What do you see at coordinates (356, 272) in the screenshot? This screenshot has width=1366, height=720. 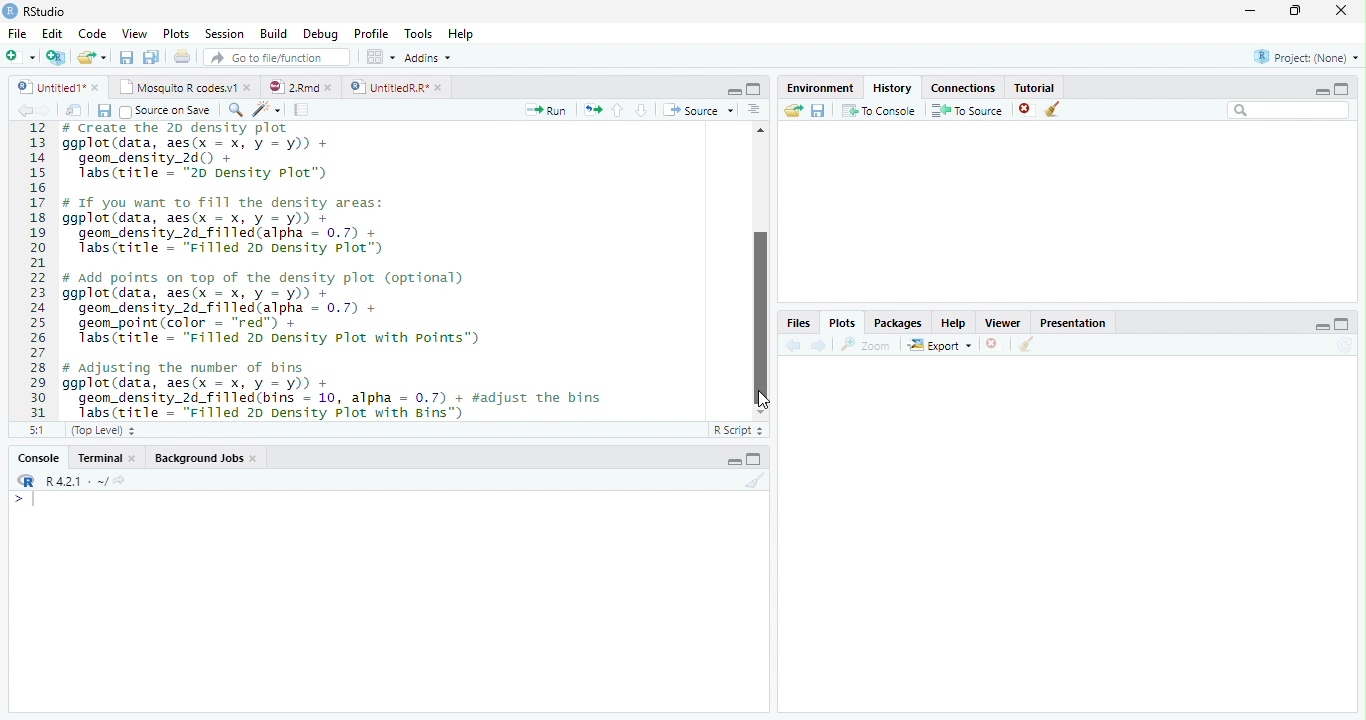 I see `12 # Create the ZD density plot
13 ggplot(data, aes(x = x, y = y)) +

14 geom_density_2d() +

15 Tabs(ritle - "20 Density Plot”)

16

17 # If you want to ill the density areas:

18 ggplot(data, aes(x = x, y = y)) +

19 geom_density_2d_filled(alpha = 0.7) +

20 Tabs(title = "Filled 20 Density Plot”)

21

22 # add points on top of the density plot (optional)

23 ggplot(data, aes(x = x, y = y)) +

24 geom_density_2d_filled(alpha = 0.7) +

25 geom_point(color = “red") +

26 Tabs(title = "Filled 20 Density Plot with points”)

27

28 # adjusting the number of bins

29 ggplot(data, aes(x = x, y = y)) +

30 geom_density_2d_filled(bins = 10, alpha = 0.7) + #adjust the bins
31 Jabs(ritle = “Filled 20 Density Plot with Bins")` at bounding box center [356, 272].